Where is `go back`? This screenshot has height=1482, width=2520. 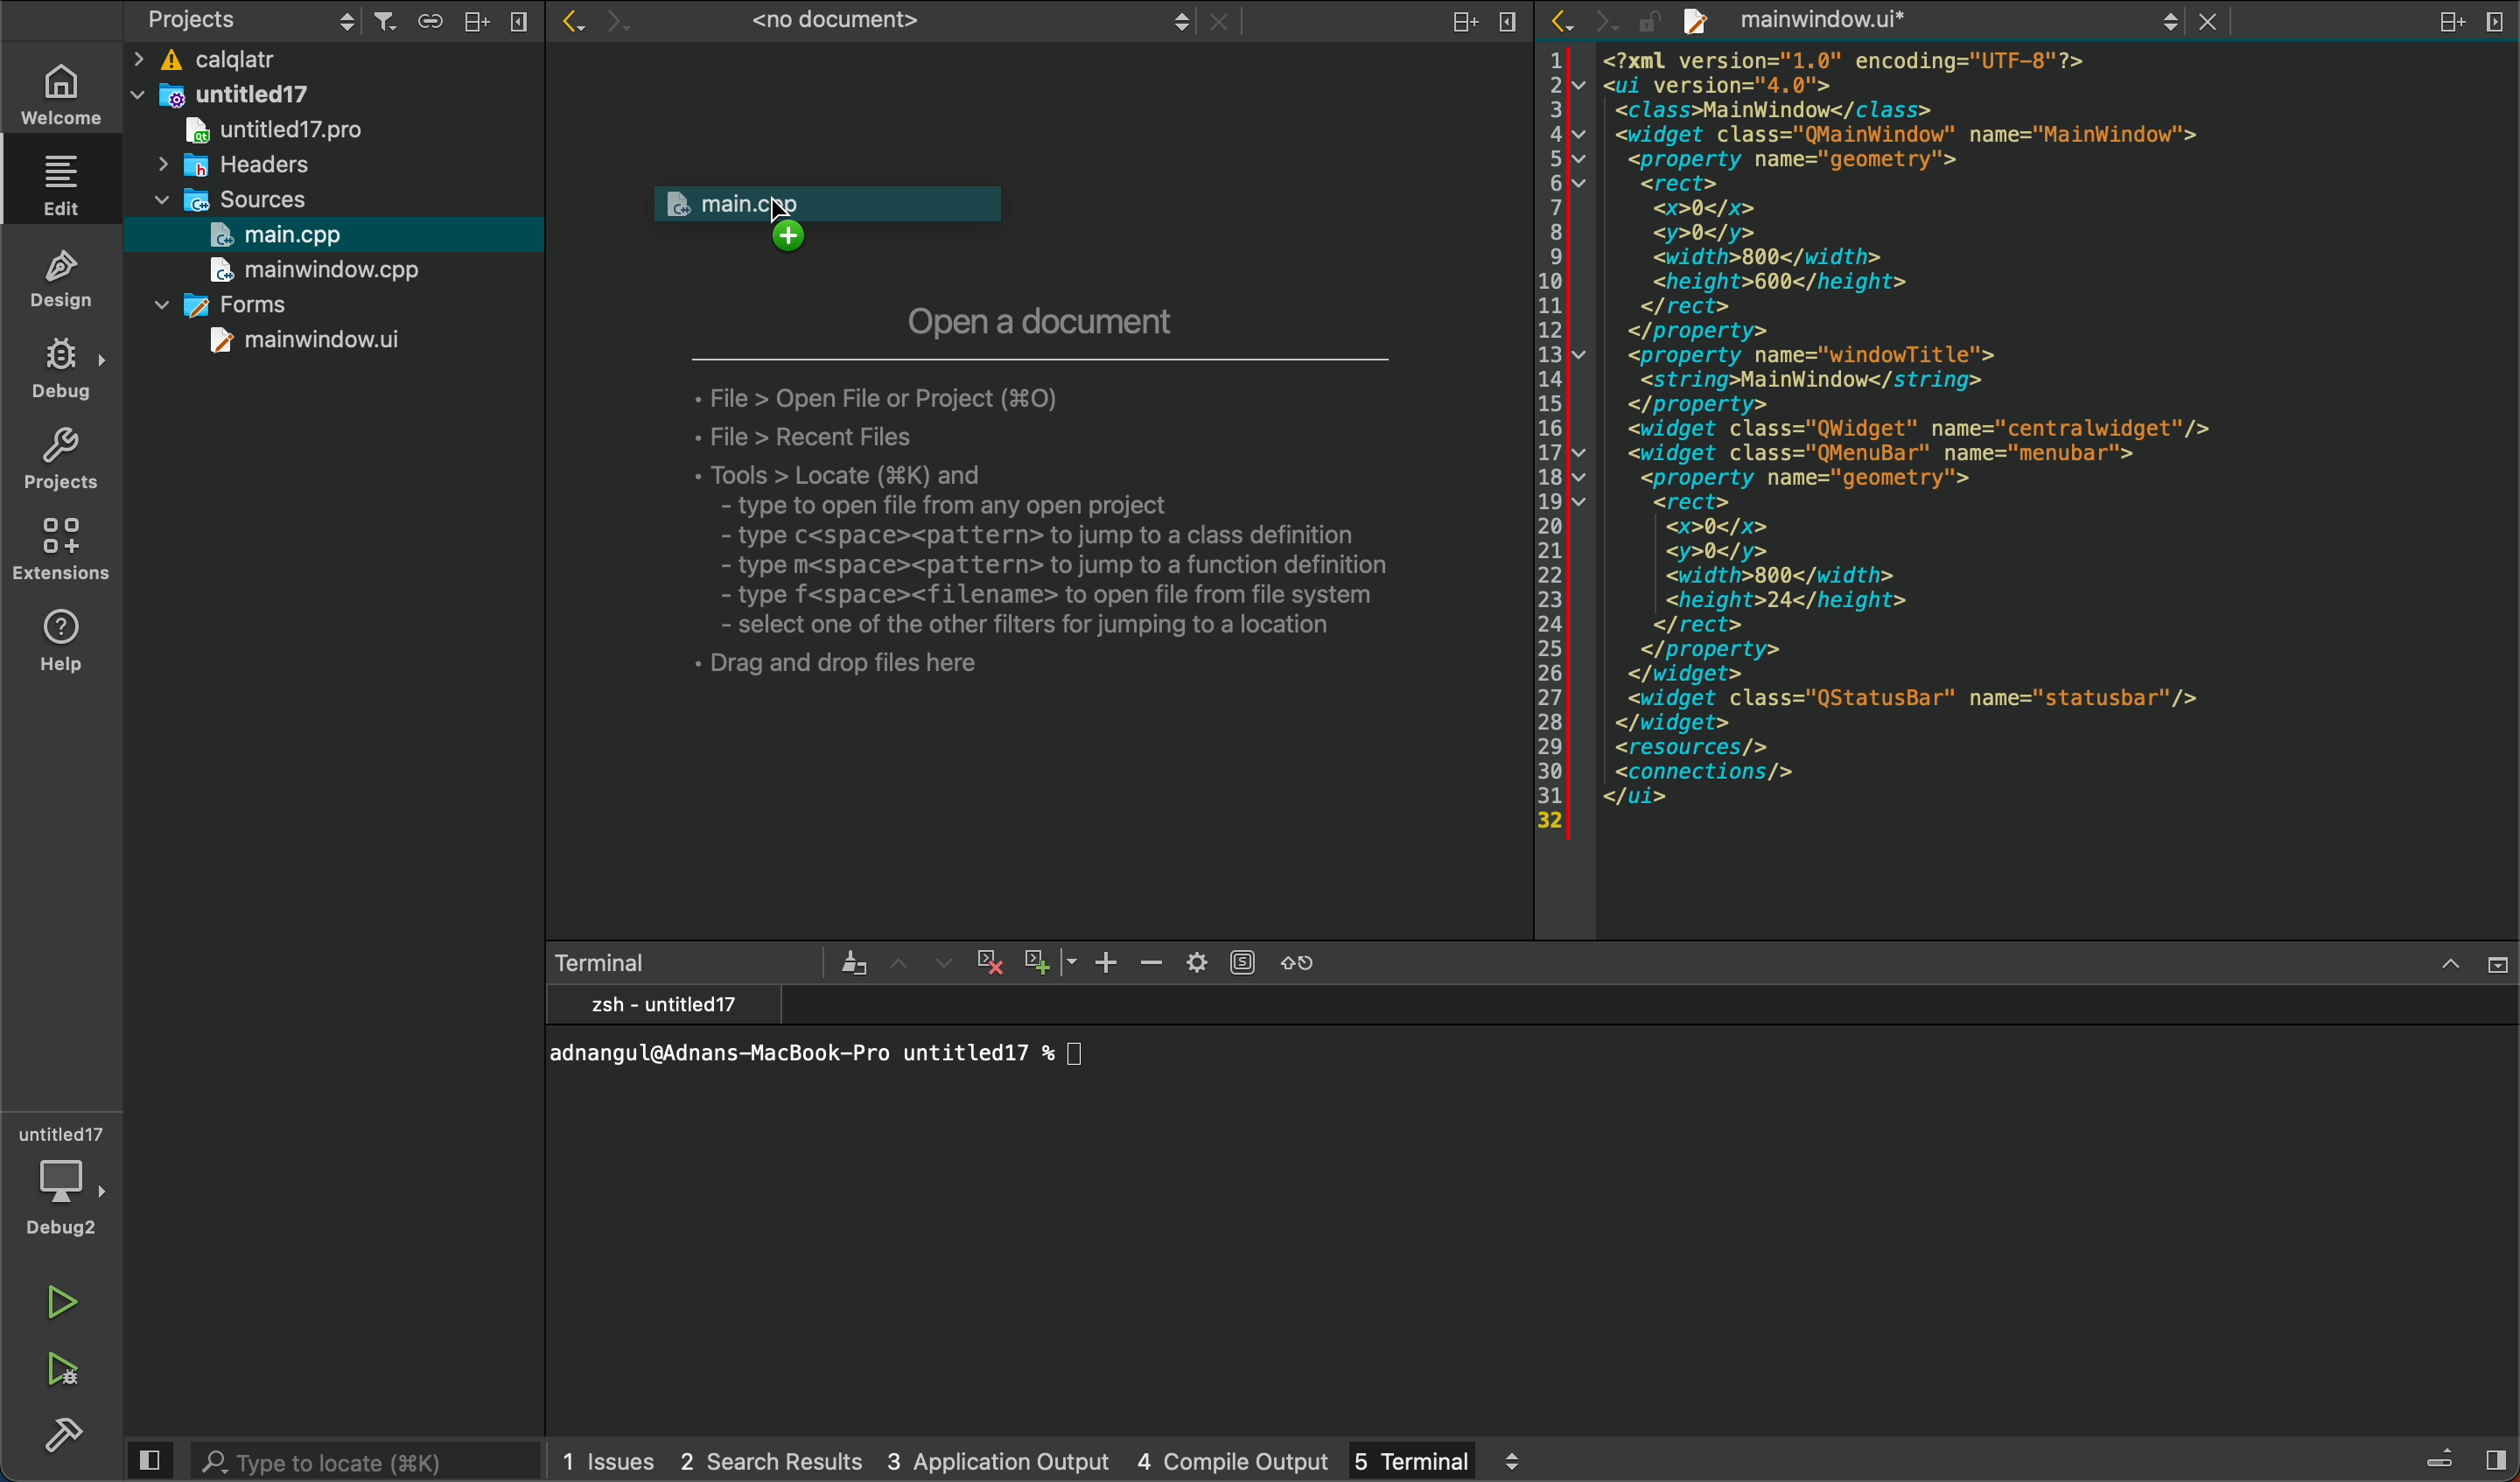
go back is located at coordinates (571, 24).